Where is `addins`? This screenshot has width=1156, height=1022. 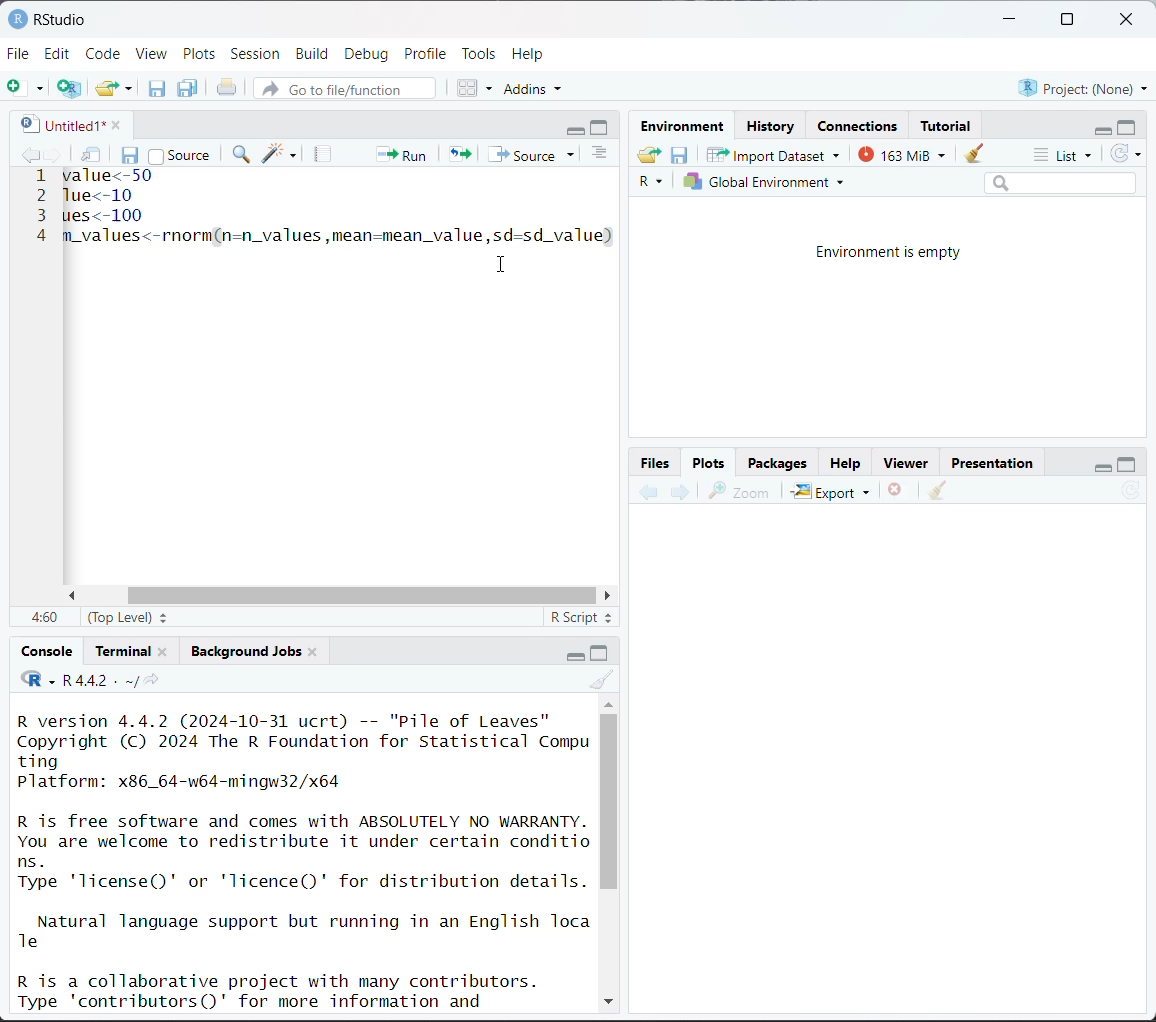 addins is located at coordinates (536, 88).